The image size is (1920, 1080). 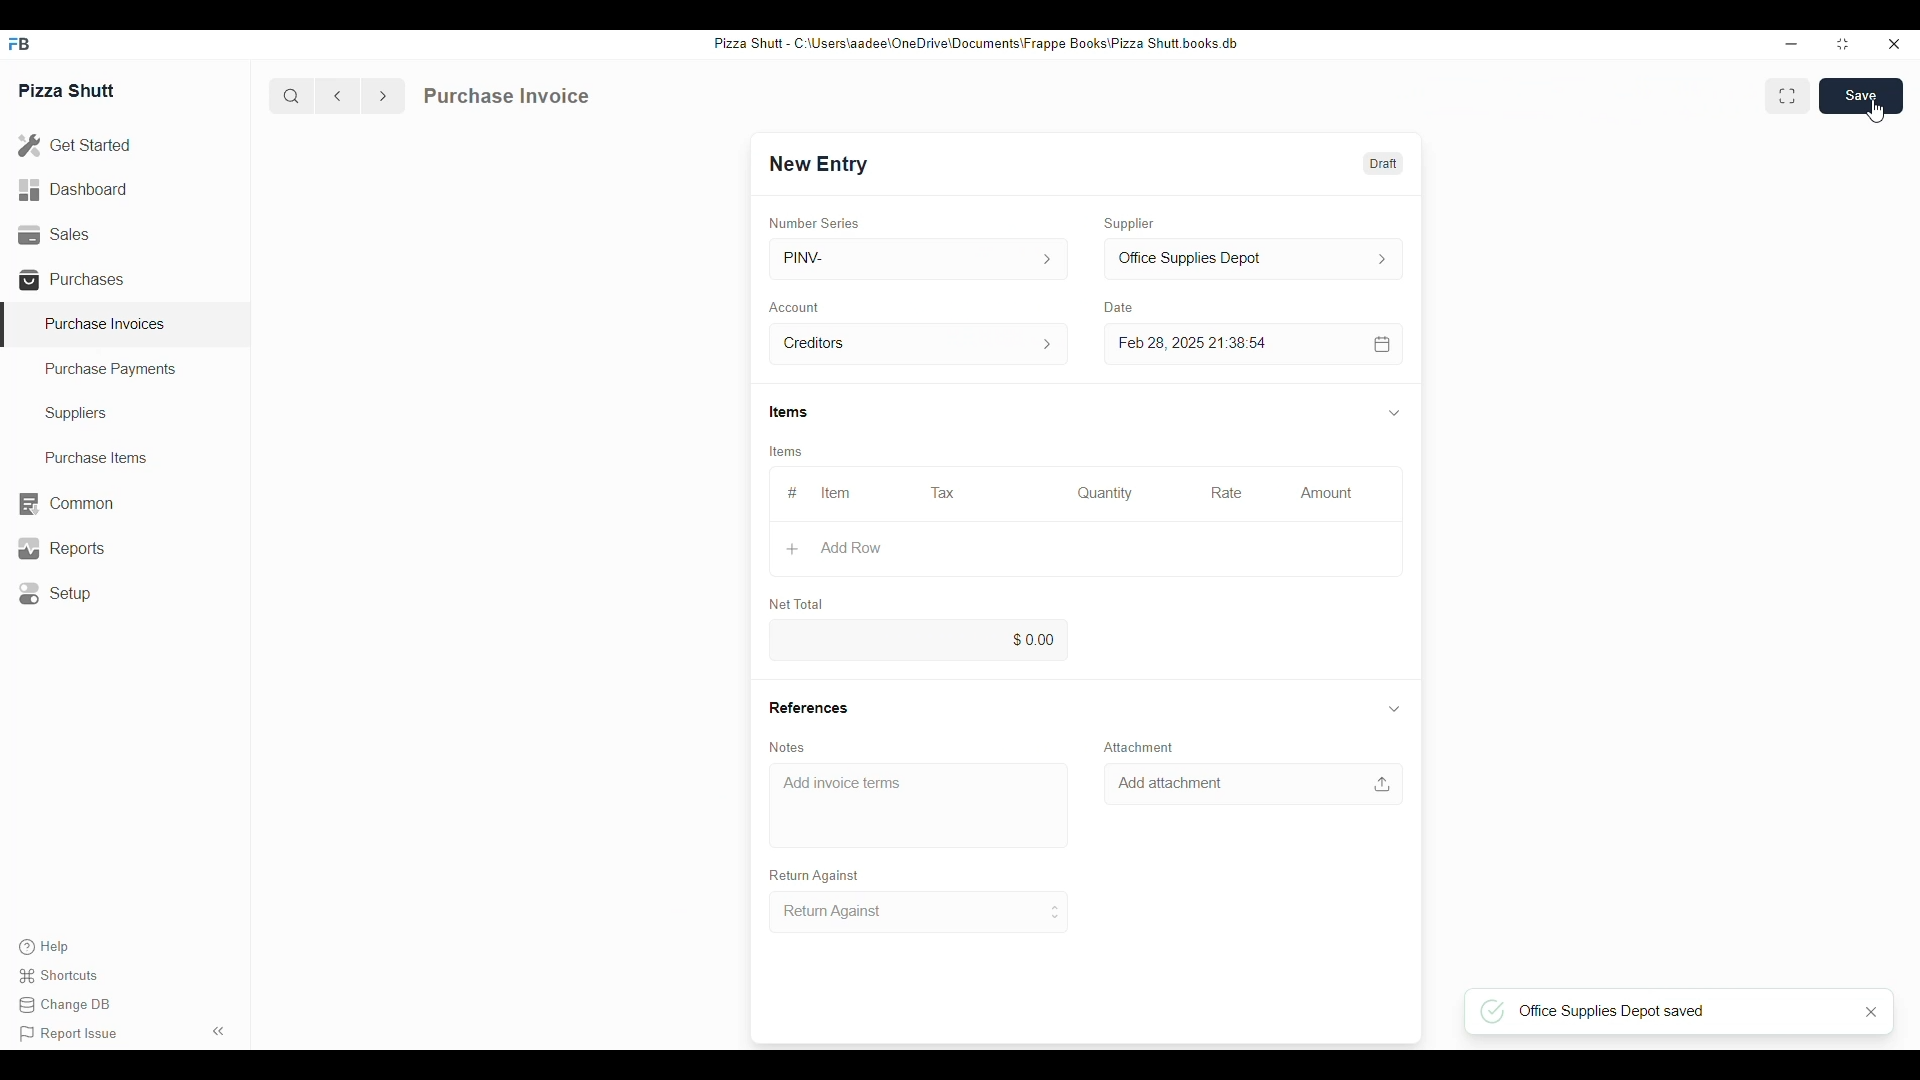 What do you see at coordinates (342, 96) in the screenshot?
I see `back` at bounding box center [342, 96].